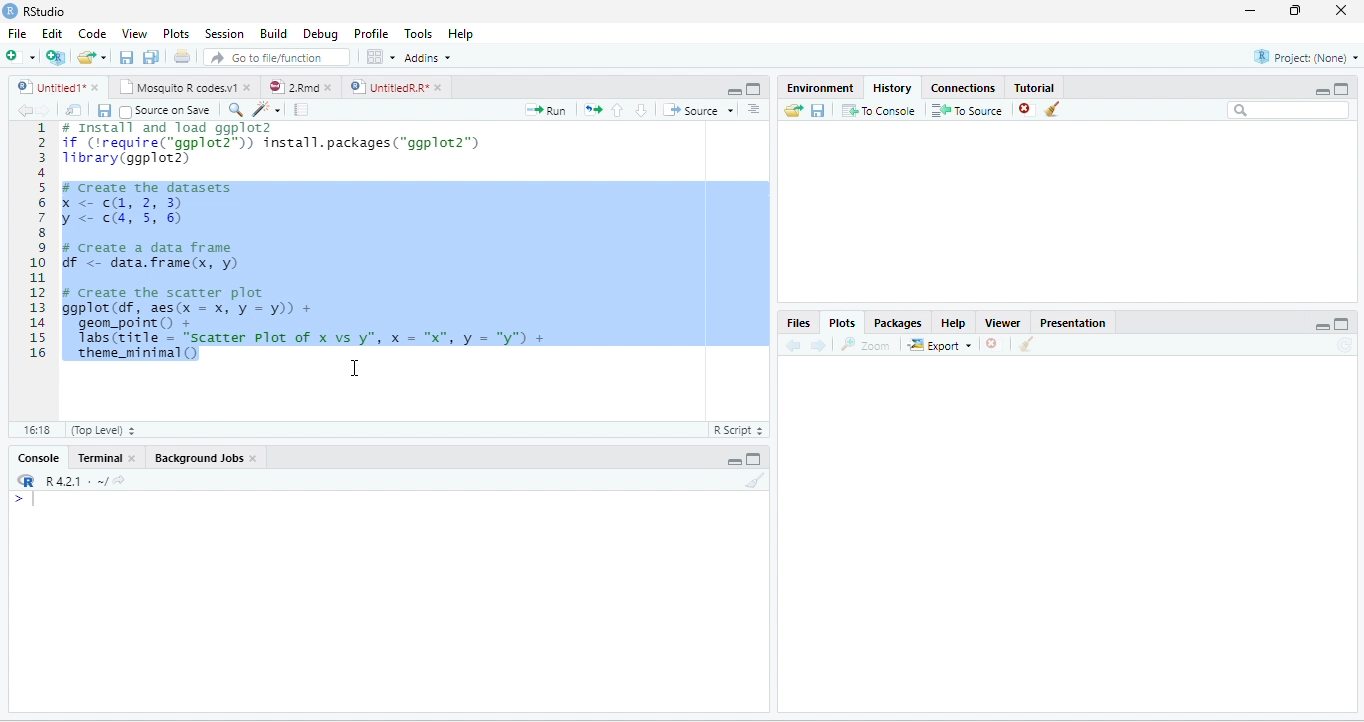 This screenshot has height=722, width=1364. Describe the element at coordinates (891, 88) in the screenshot. I see `History` at that location.